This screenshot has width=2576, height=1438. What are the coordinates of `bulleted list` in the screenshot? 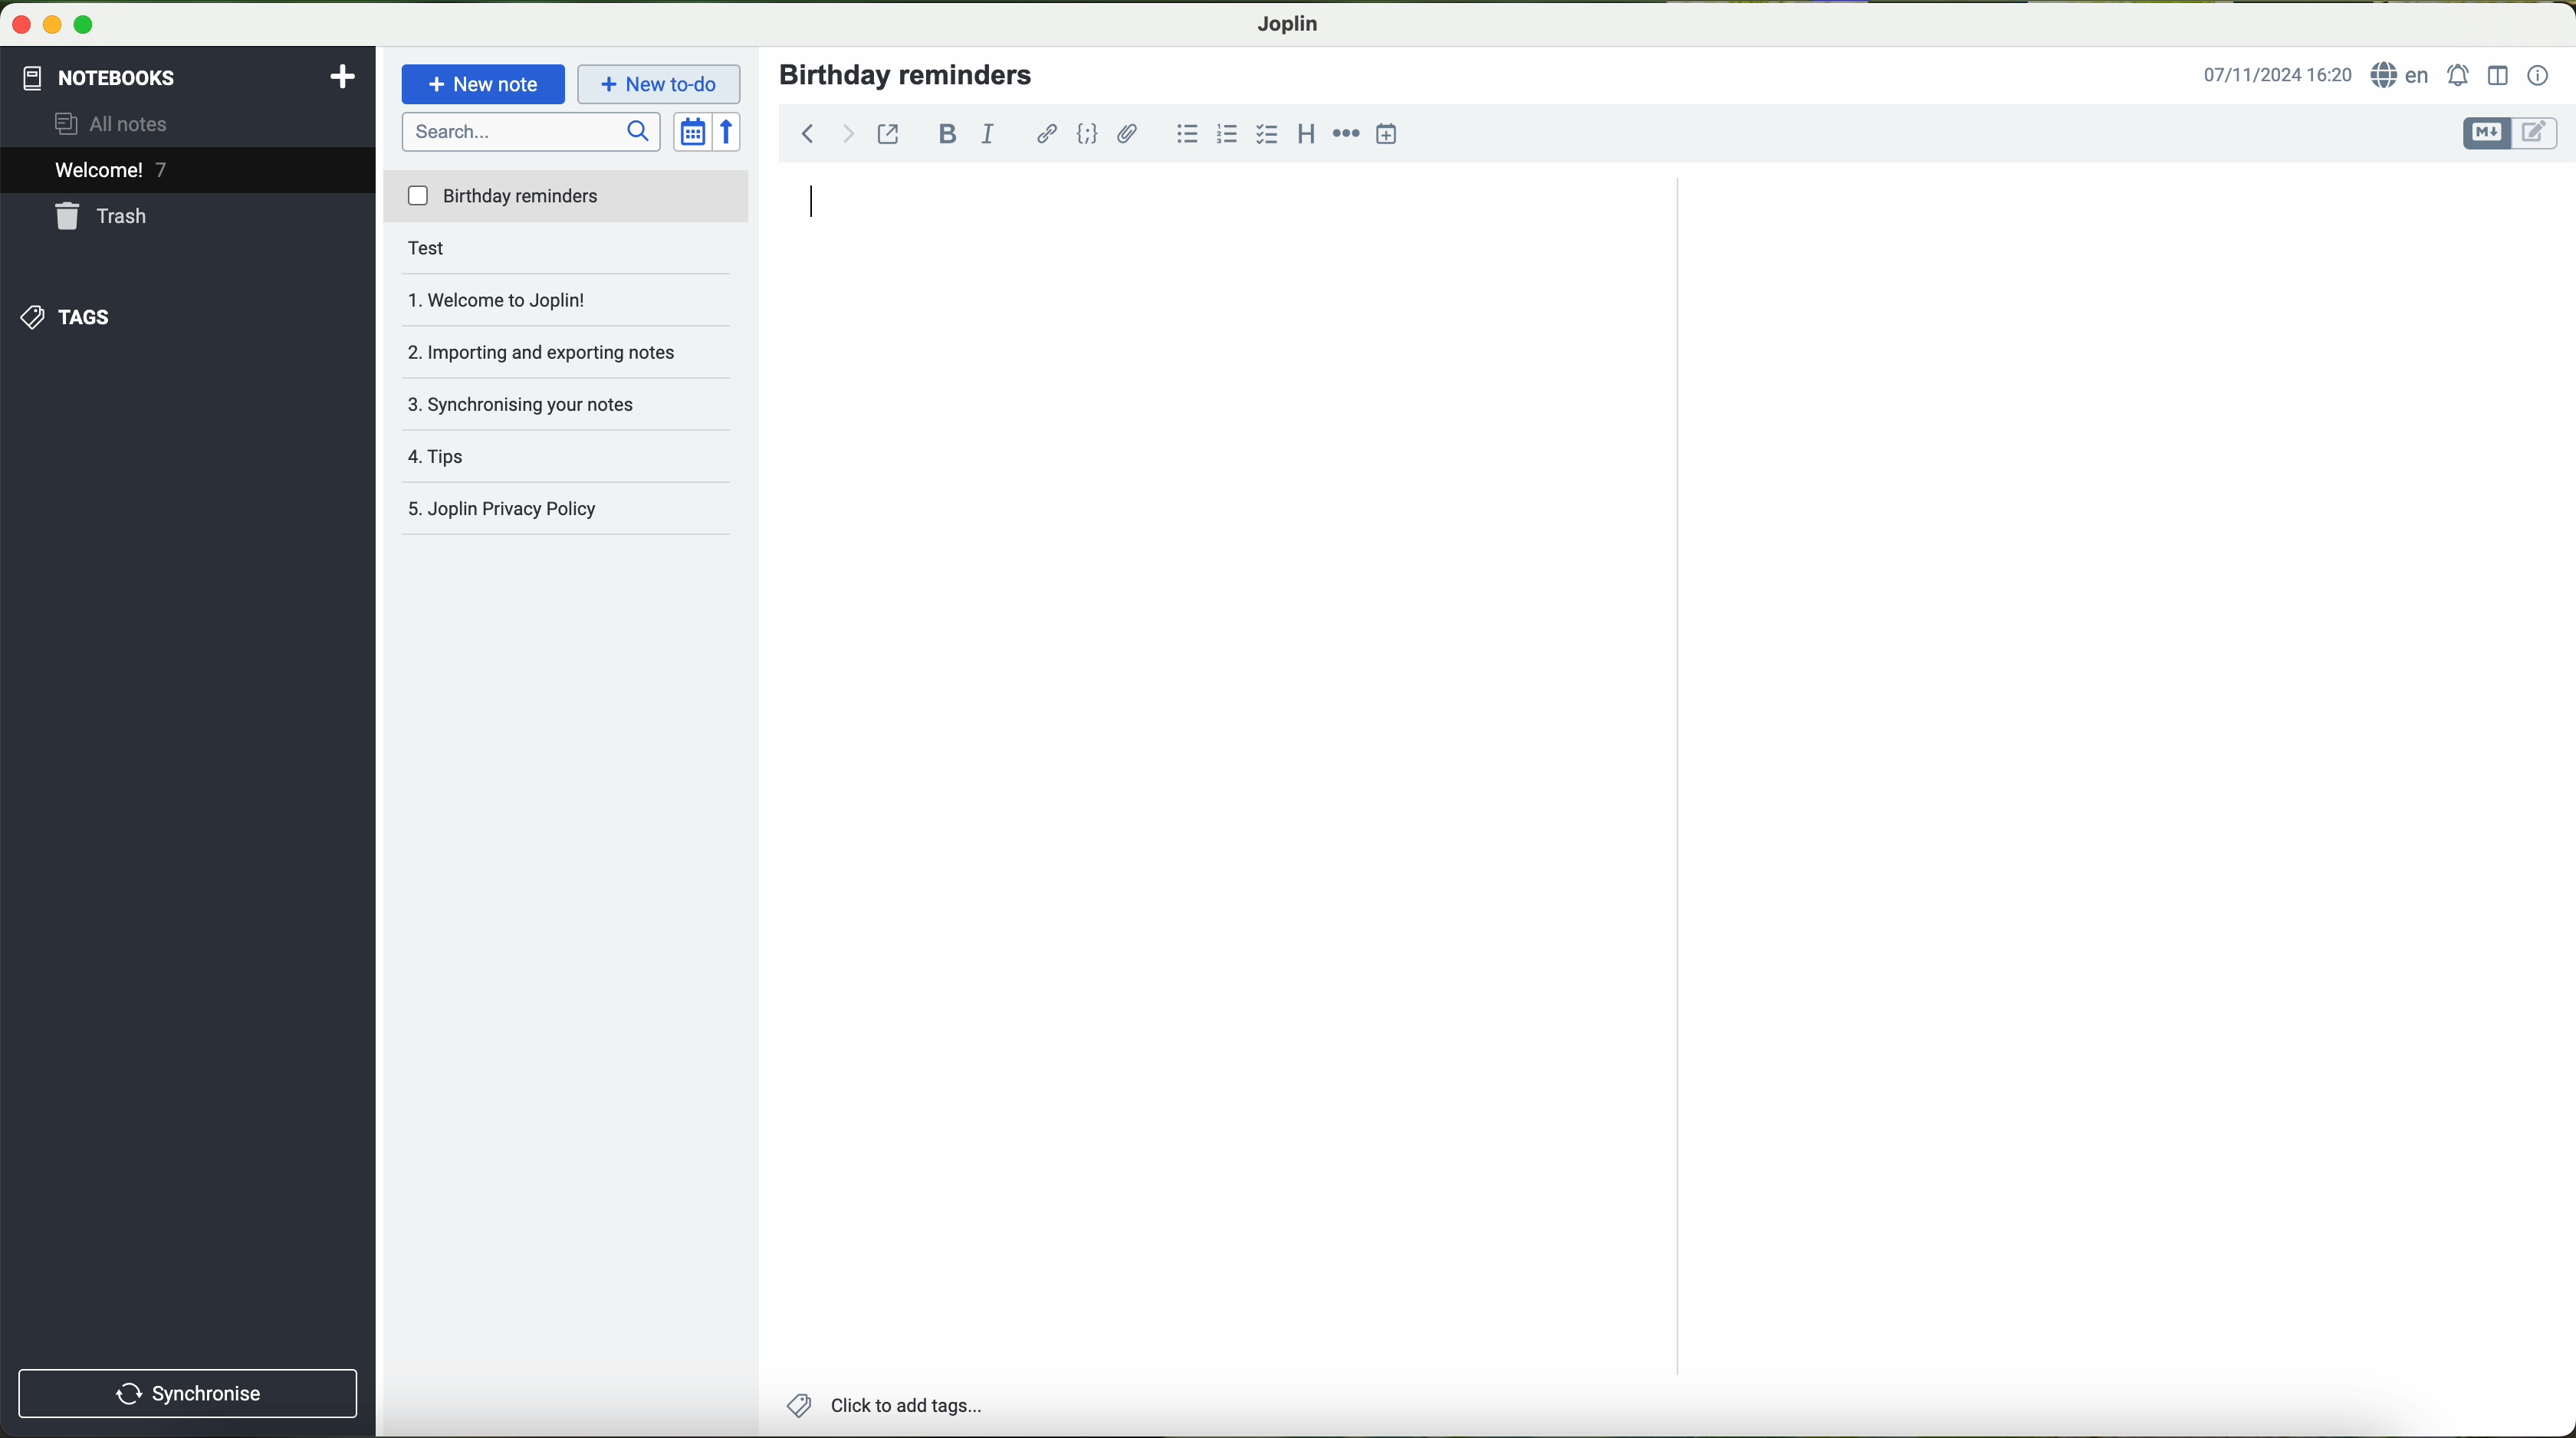 It's located at (1189, 133).